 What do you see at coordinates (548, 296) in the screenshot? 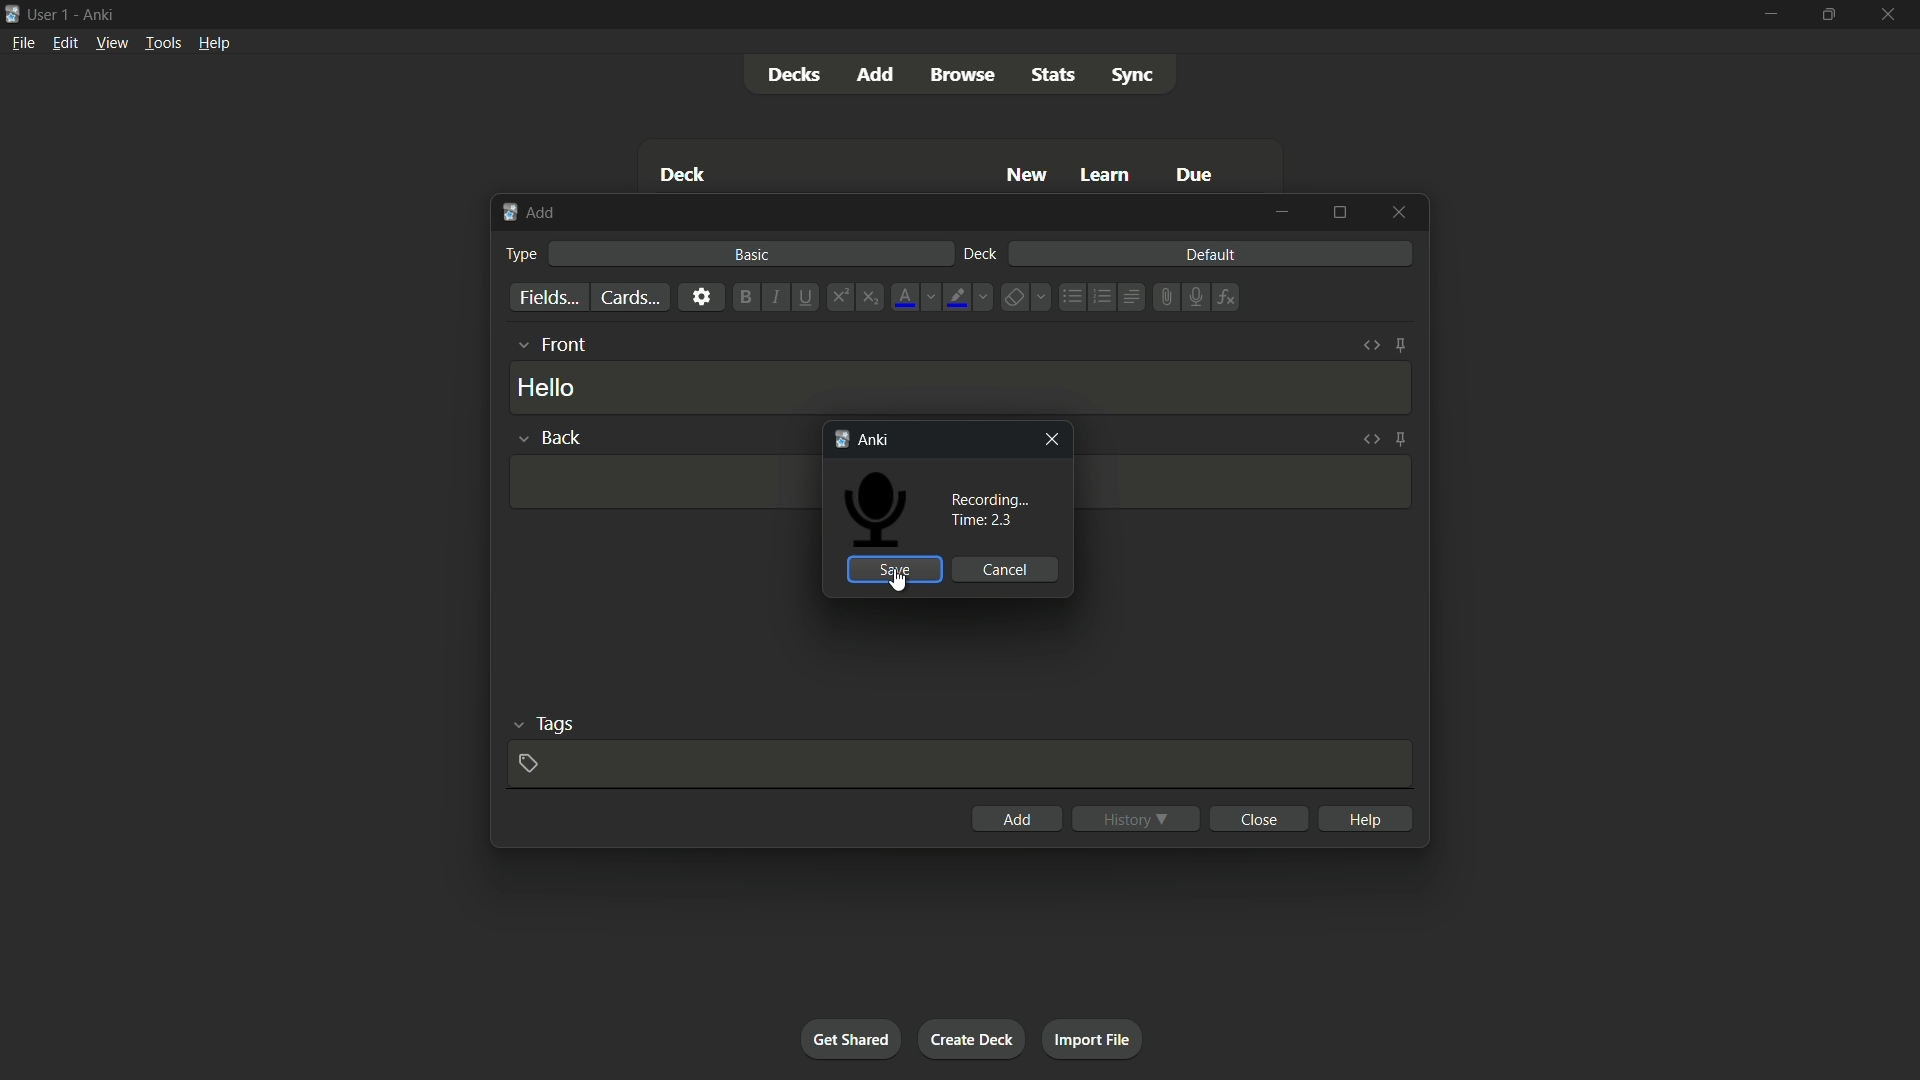
I see `fields` at bounding box center [548, 296].